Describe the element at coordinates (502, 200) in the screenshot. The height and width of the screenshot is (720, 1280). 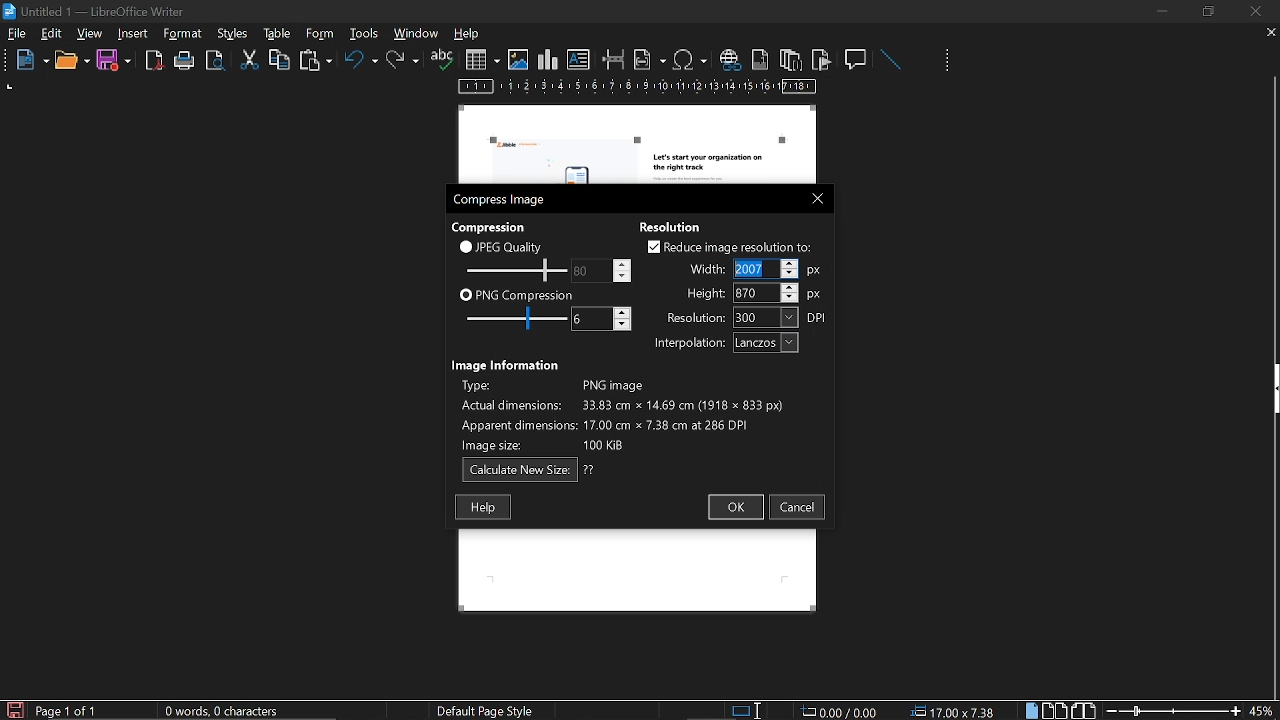
I see `compress image` at that location.